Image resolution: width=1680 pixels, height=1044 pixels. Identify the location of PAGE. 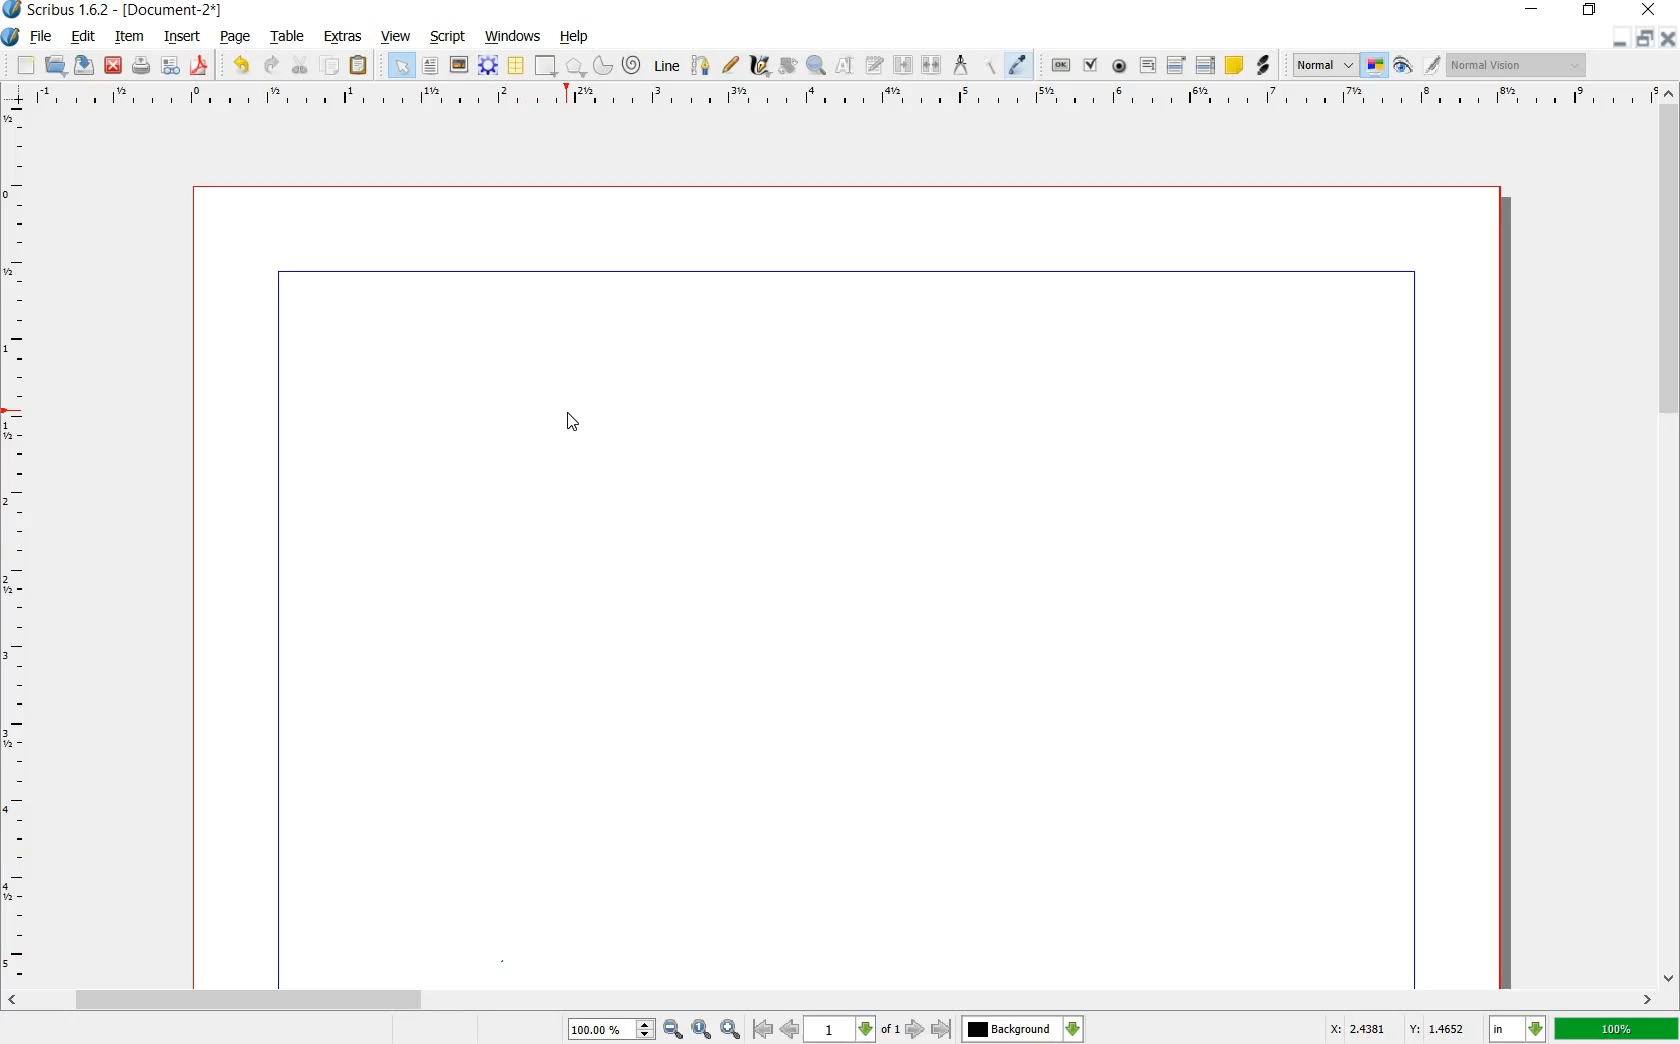
(234, 39).